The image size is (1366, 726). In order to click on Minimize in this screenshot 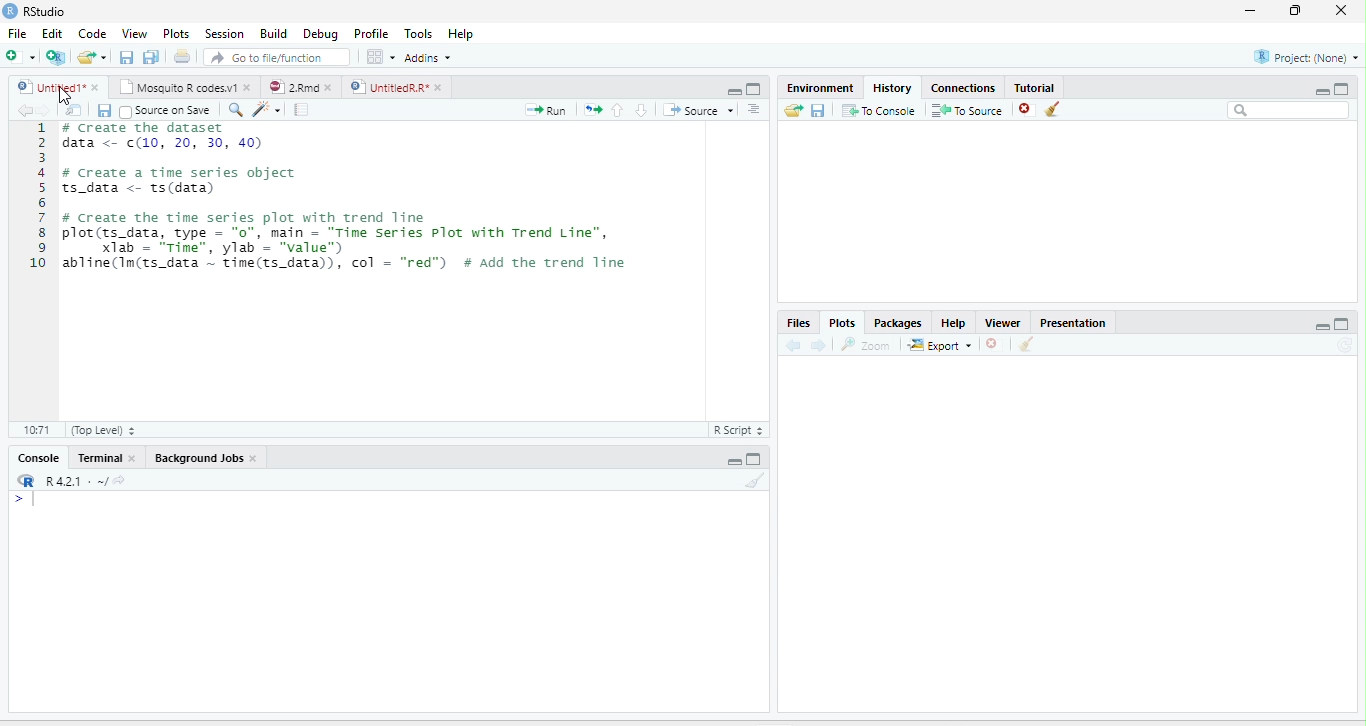, I will do `click(1321, 326)`.